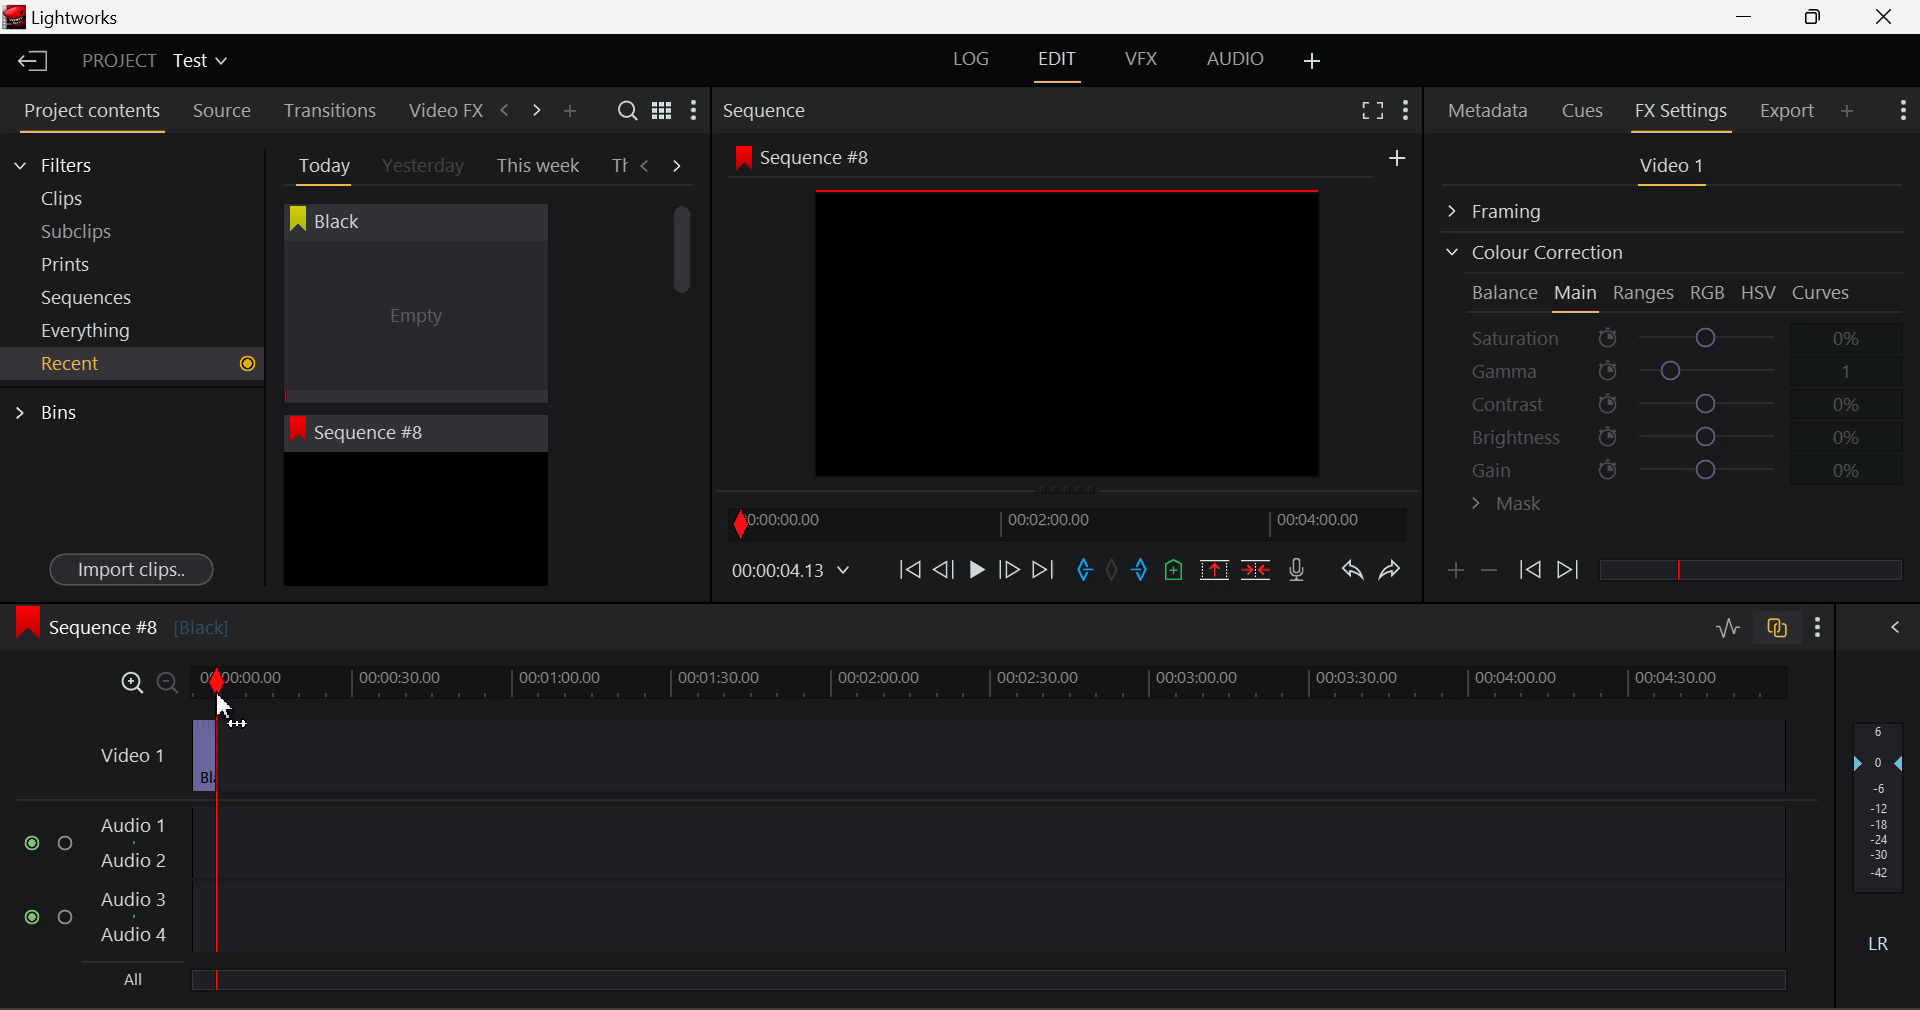 This screenshot has width=1920, height=1010. What do you see at coordinates (987, 979) in the screenshot?
I see `slider` at bounding box center [987, 979].